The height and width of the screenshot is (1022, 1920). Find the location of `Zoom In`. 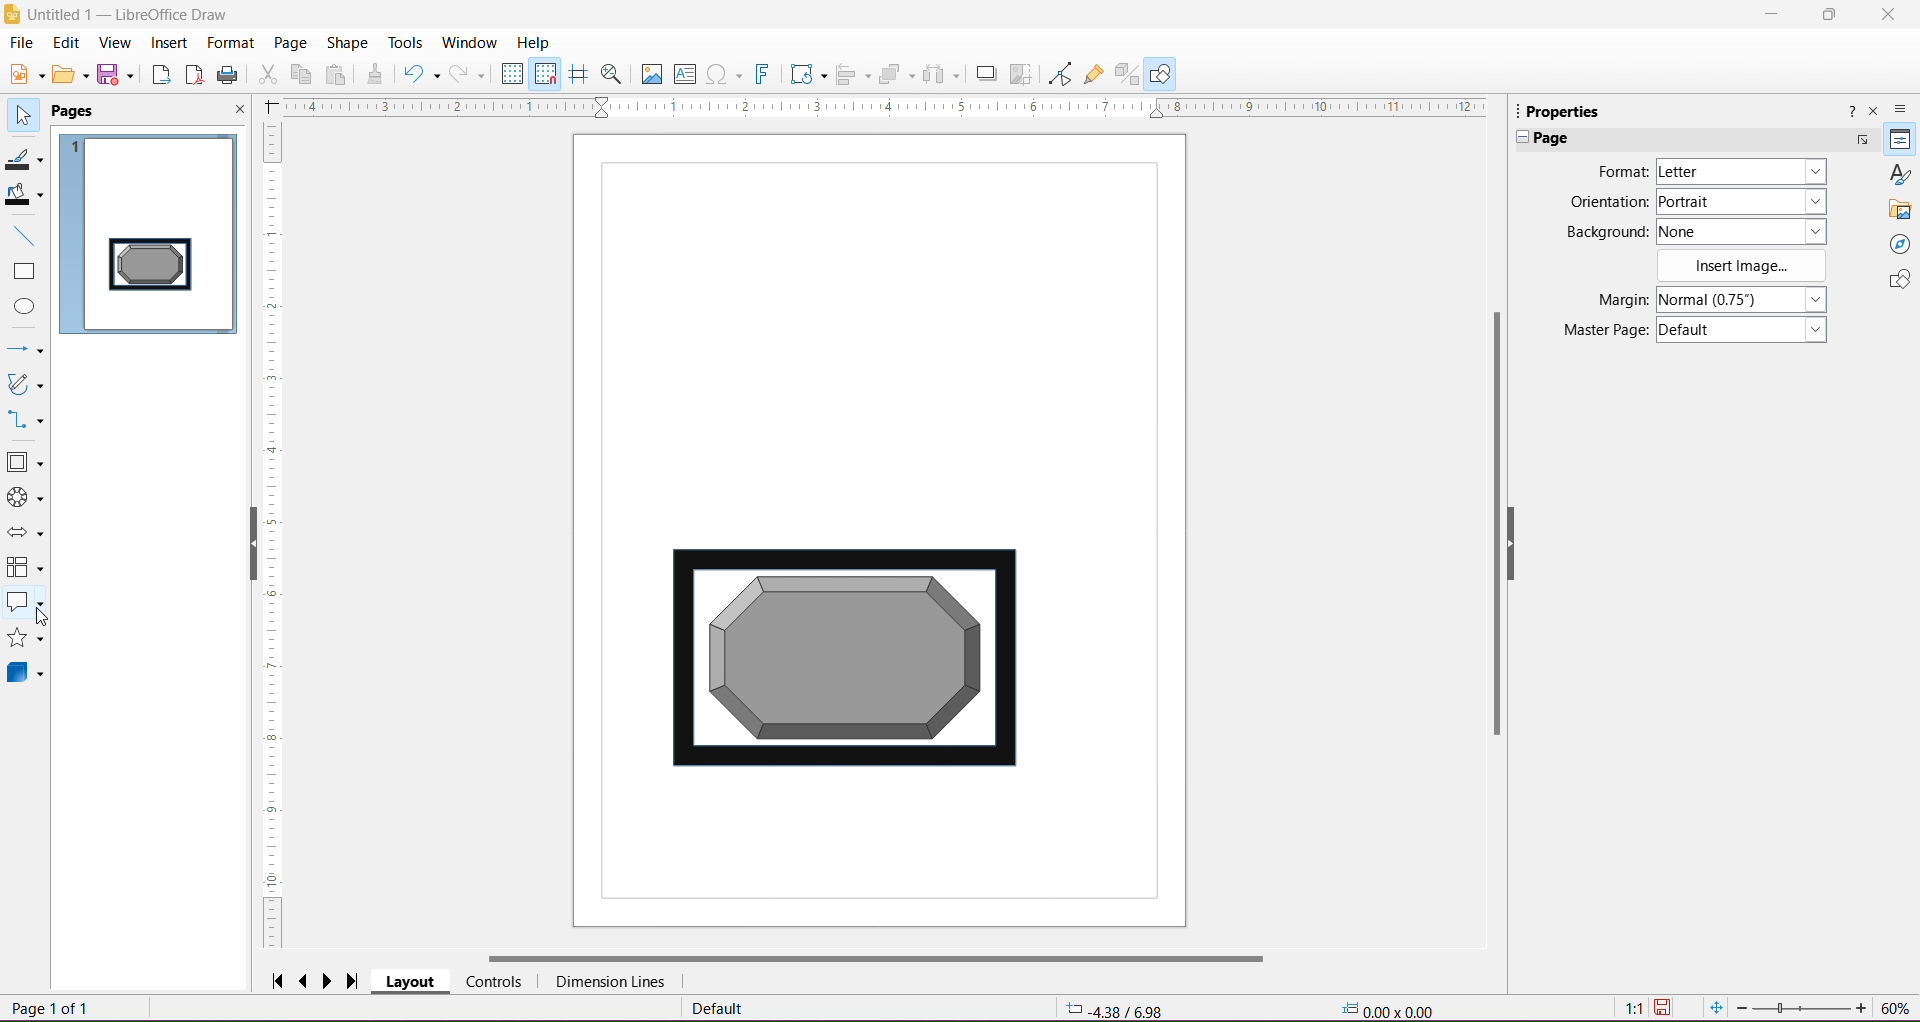

Zoom In is located at coordinates (1863, 1009).